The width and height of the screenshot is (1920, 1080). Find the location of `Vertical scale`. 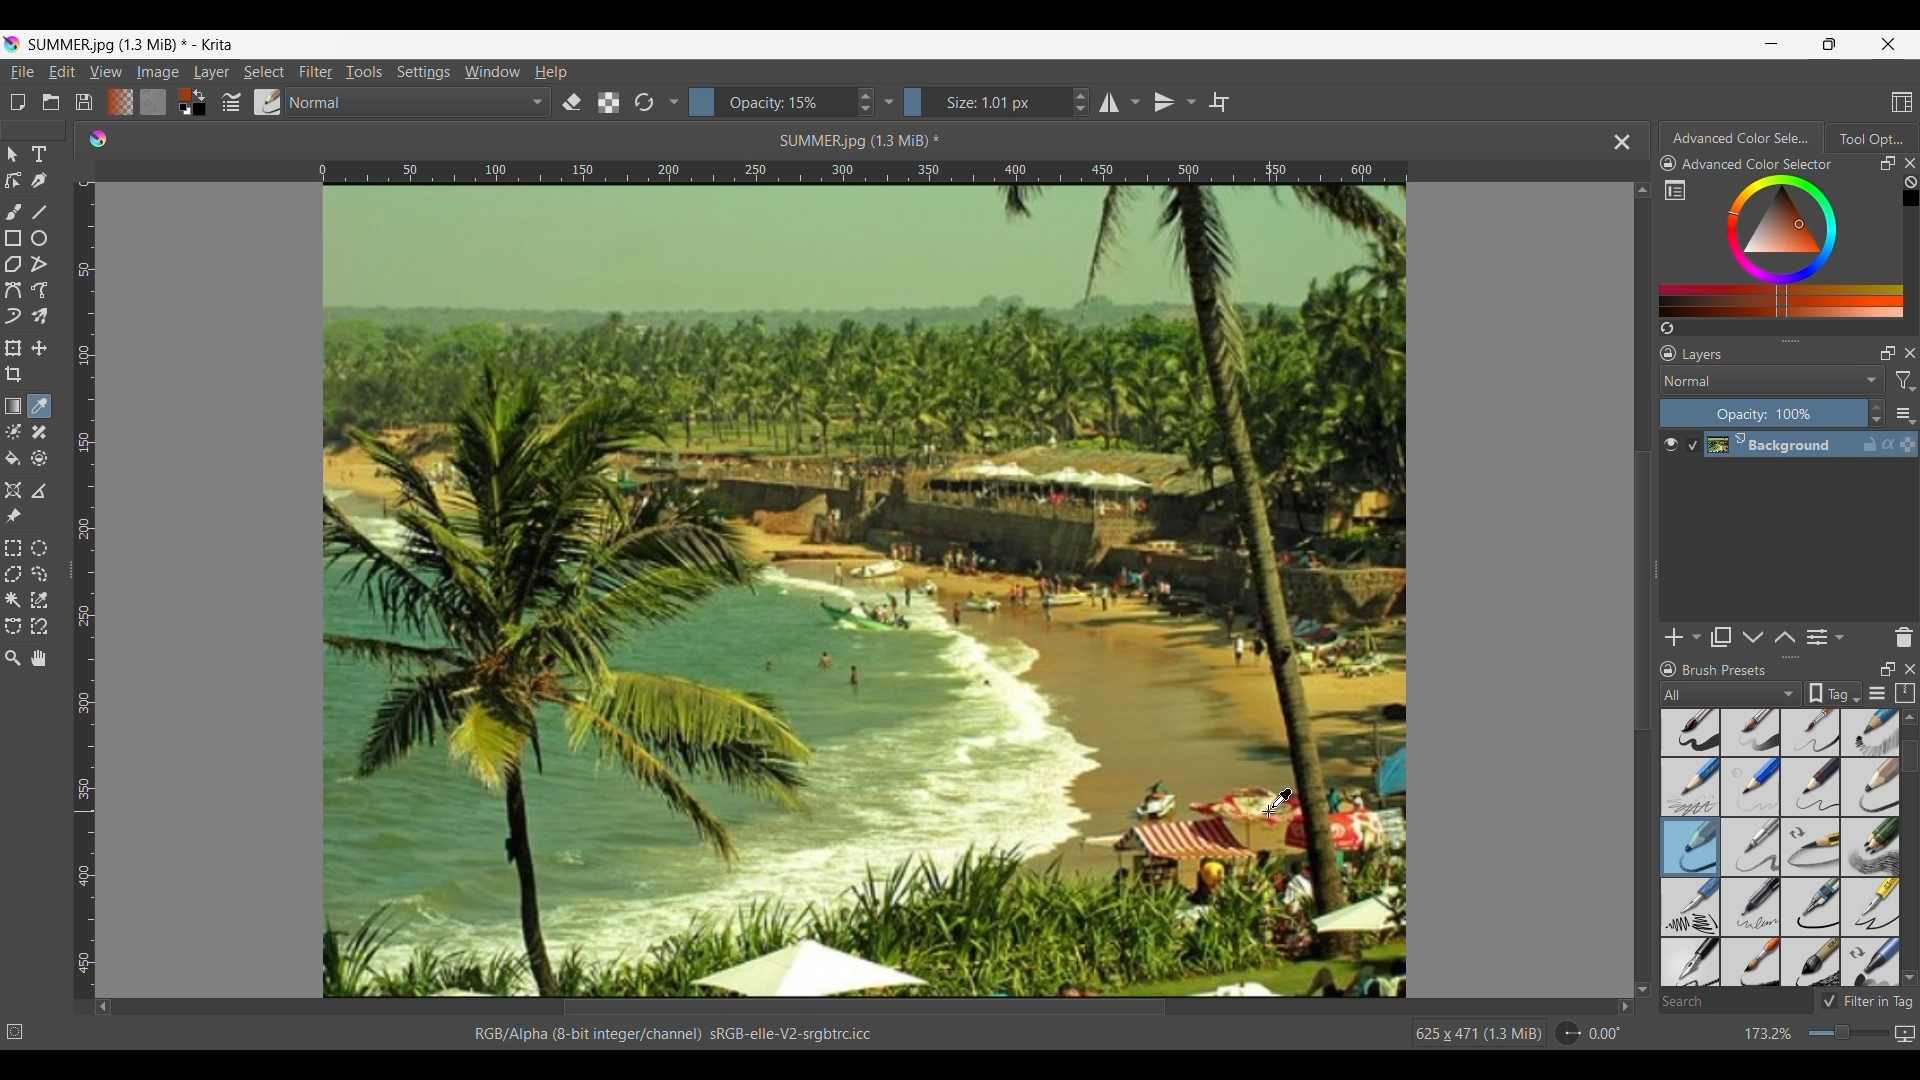

Vertical scale is located at coordinates (88, 586).